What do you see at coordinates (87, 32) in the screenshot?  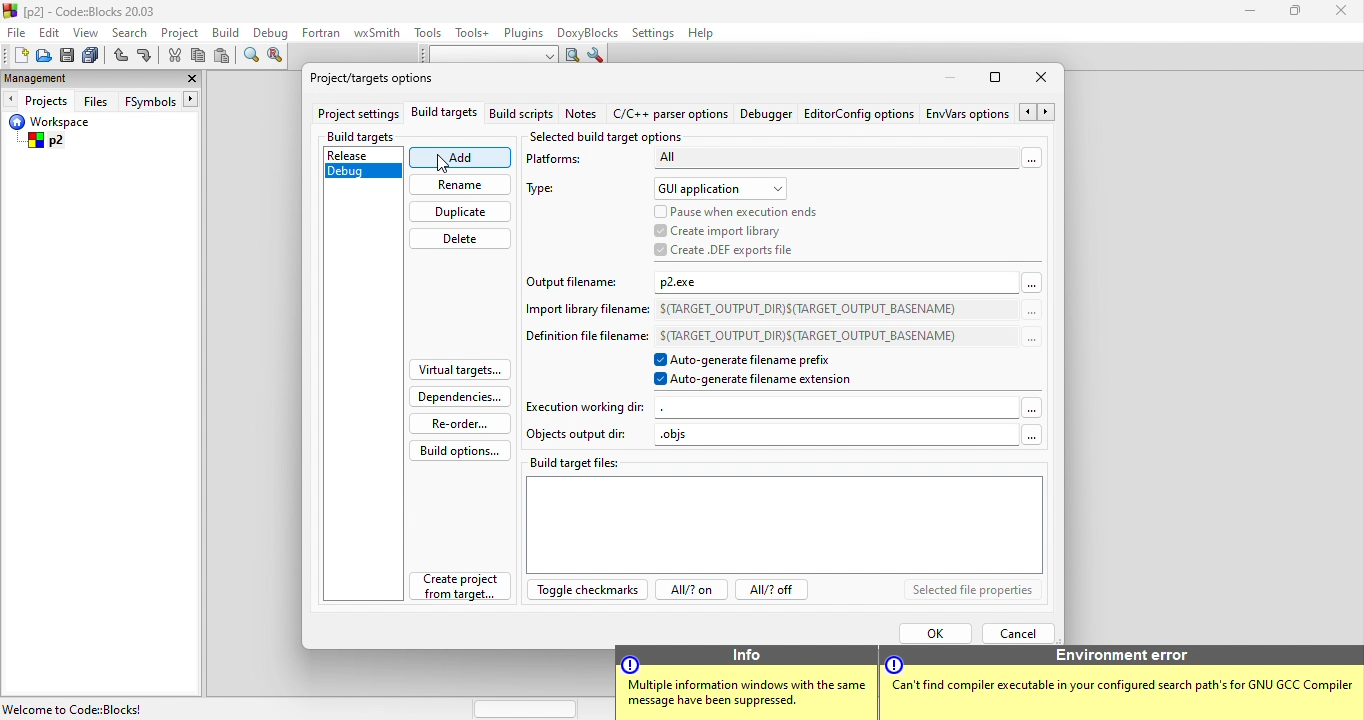 I see `view` at bounding box center [87, 32].